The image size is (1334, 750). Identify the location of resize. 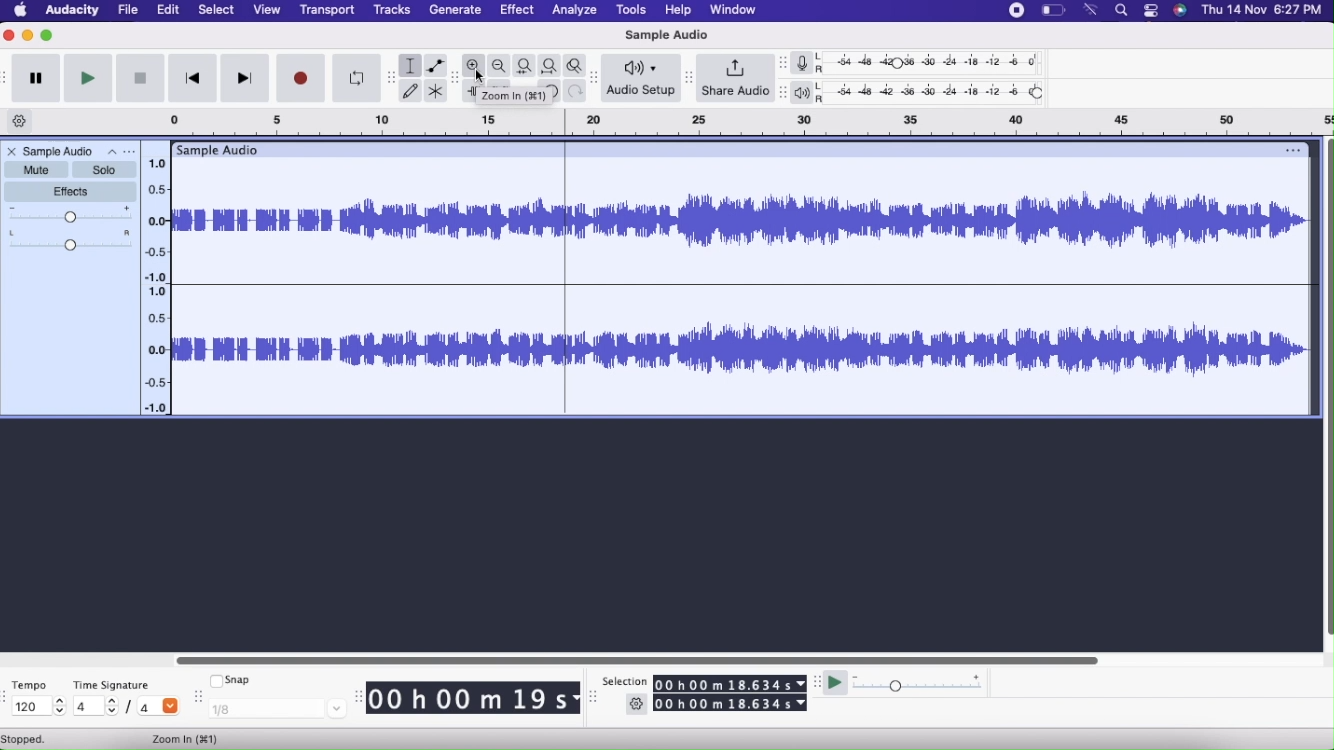
(781, 91).